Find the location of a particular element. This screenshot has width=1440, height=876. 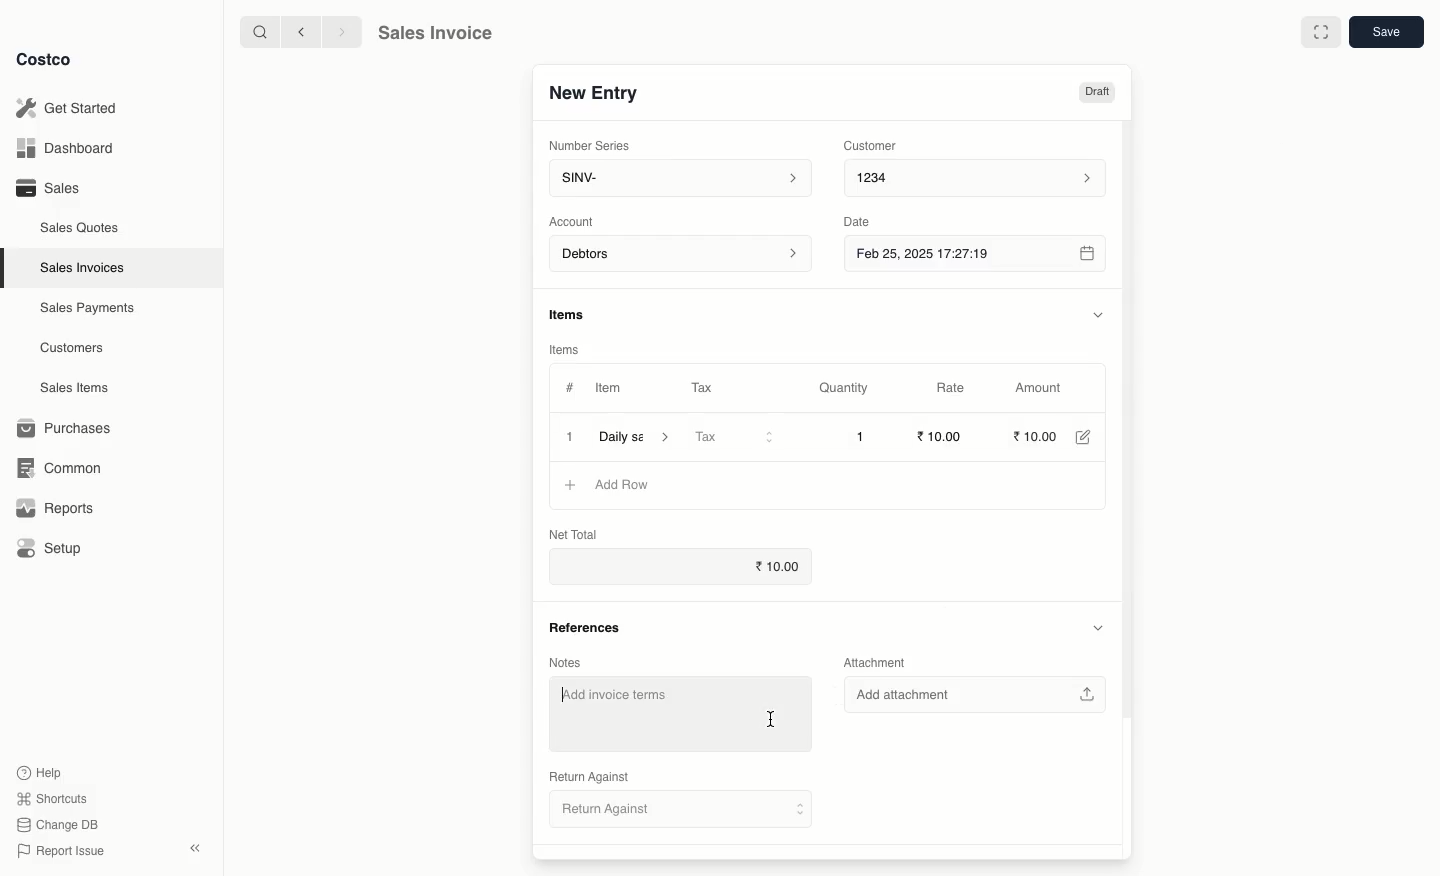

Rate is located at coordinates (963, 387).